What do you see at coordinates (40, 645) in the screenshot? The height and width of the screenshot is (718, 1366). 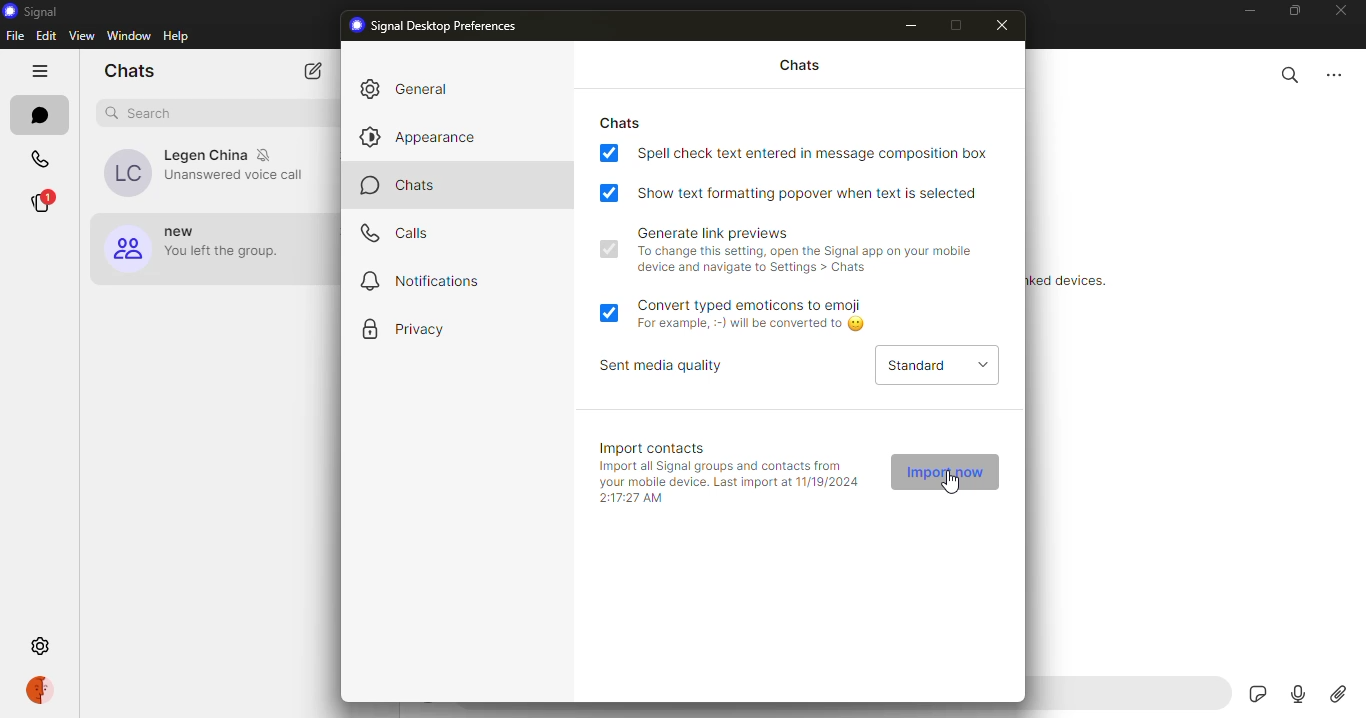 I see `settings` at bounding box center [40, 645].